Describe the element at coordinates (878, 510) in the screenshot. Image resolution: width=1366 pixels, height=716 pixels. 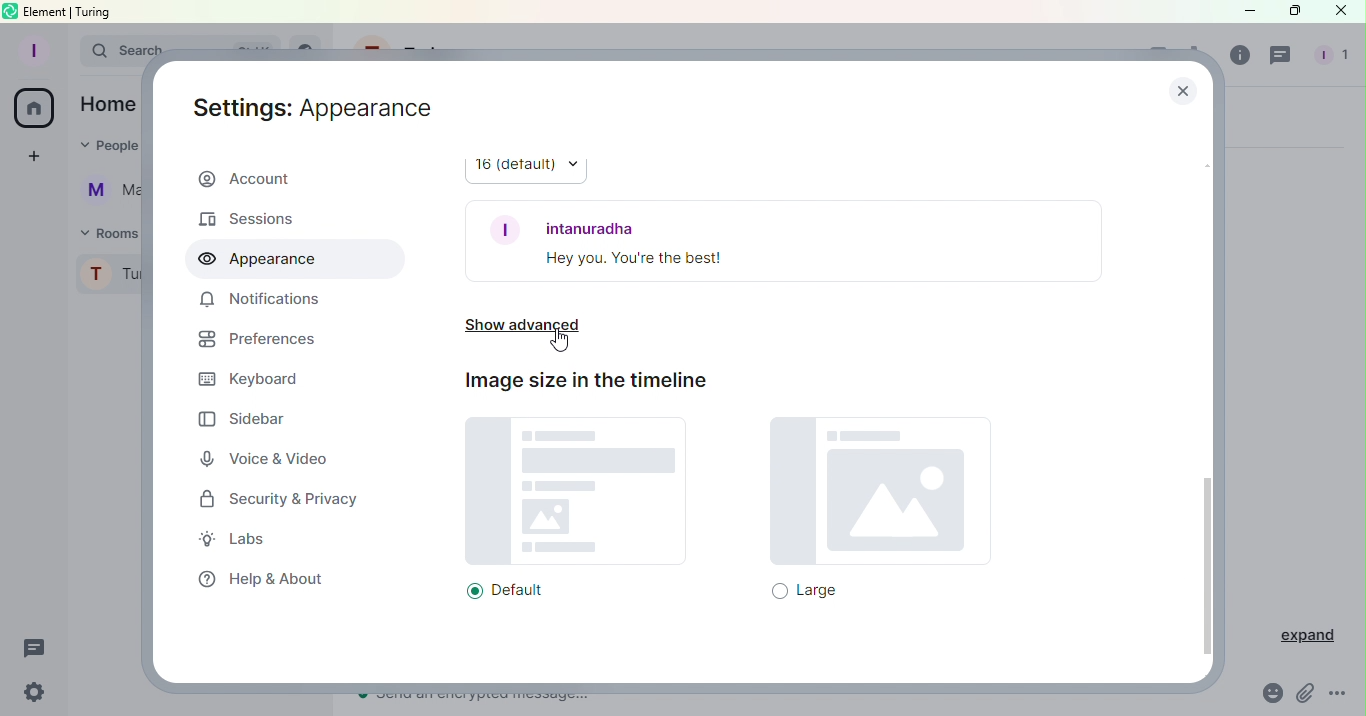
I see `Large` at that location.